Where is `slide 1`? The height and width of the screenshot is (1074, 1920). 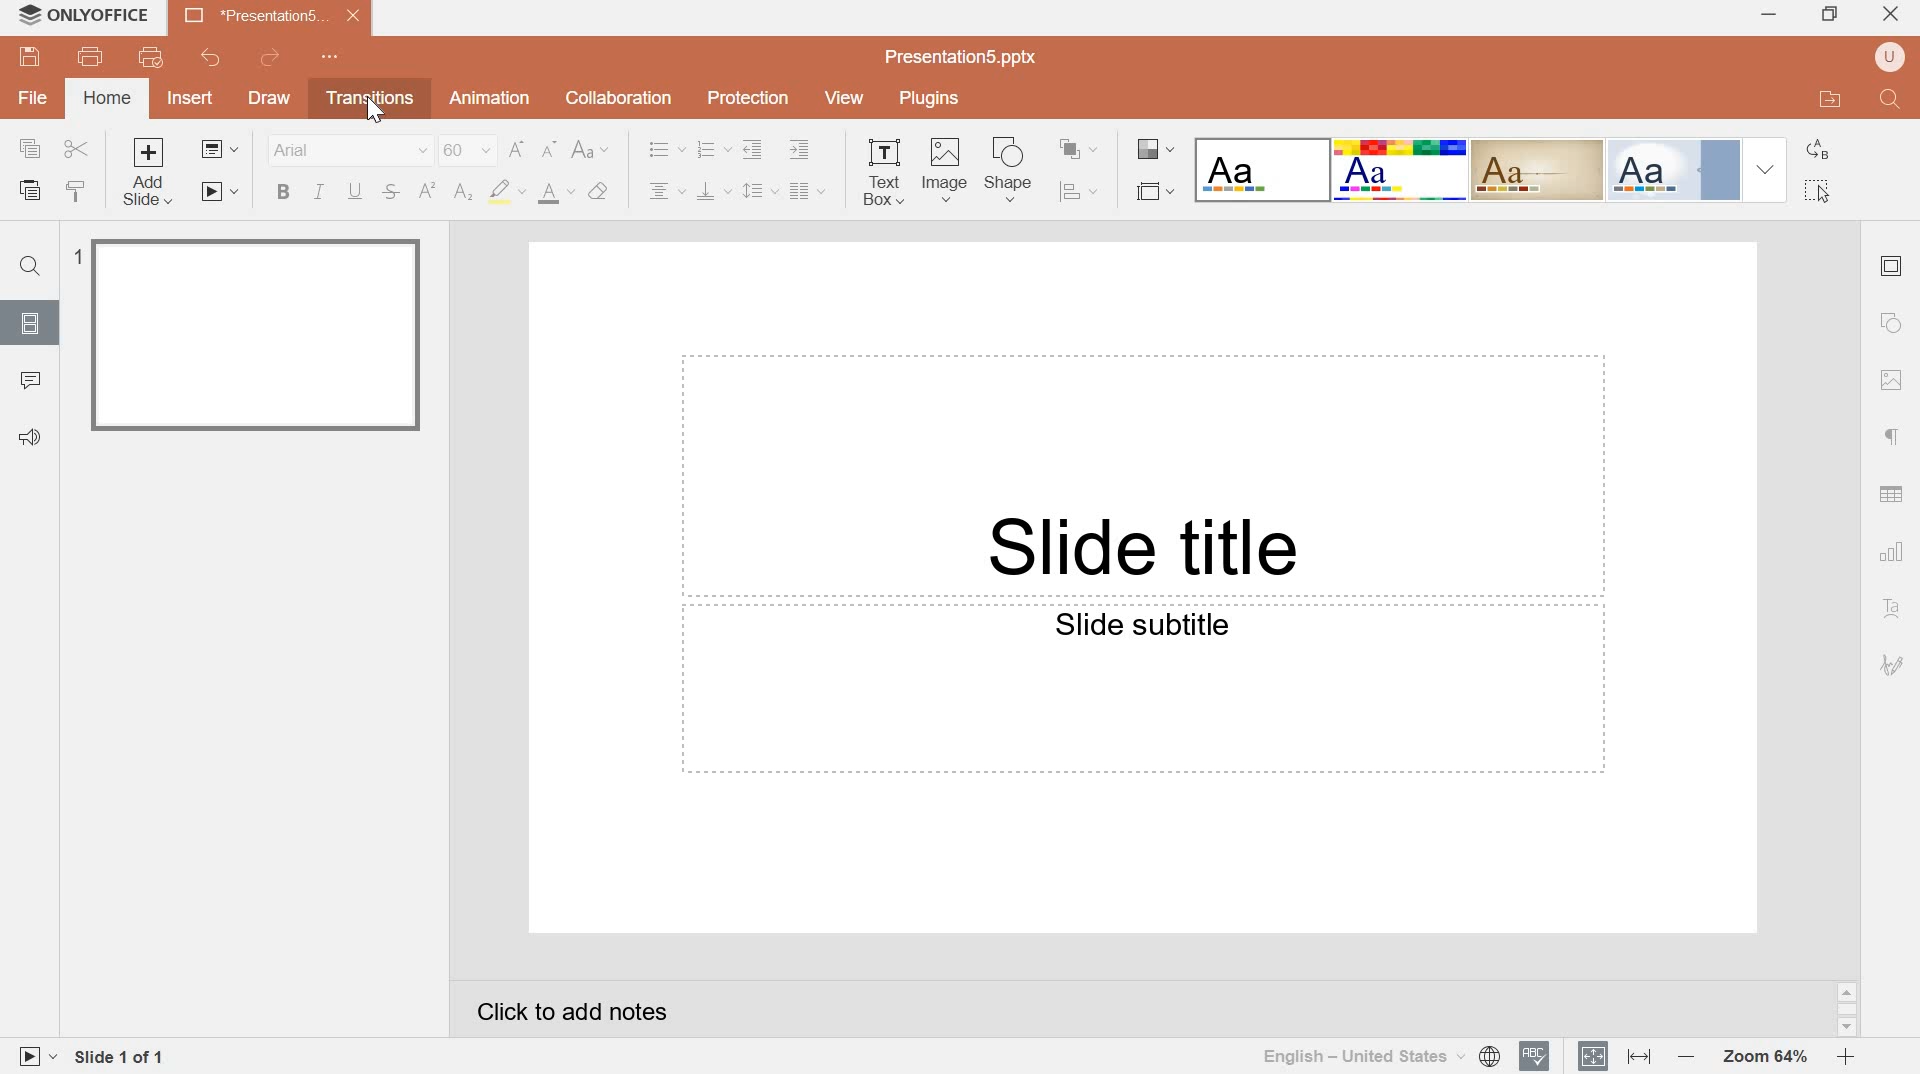
slide 1 is located at coordinates (258, 335).